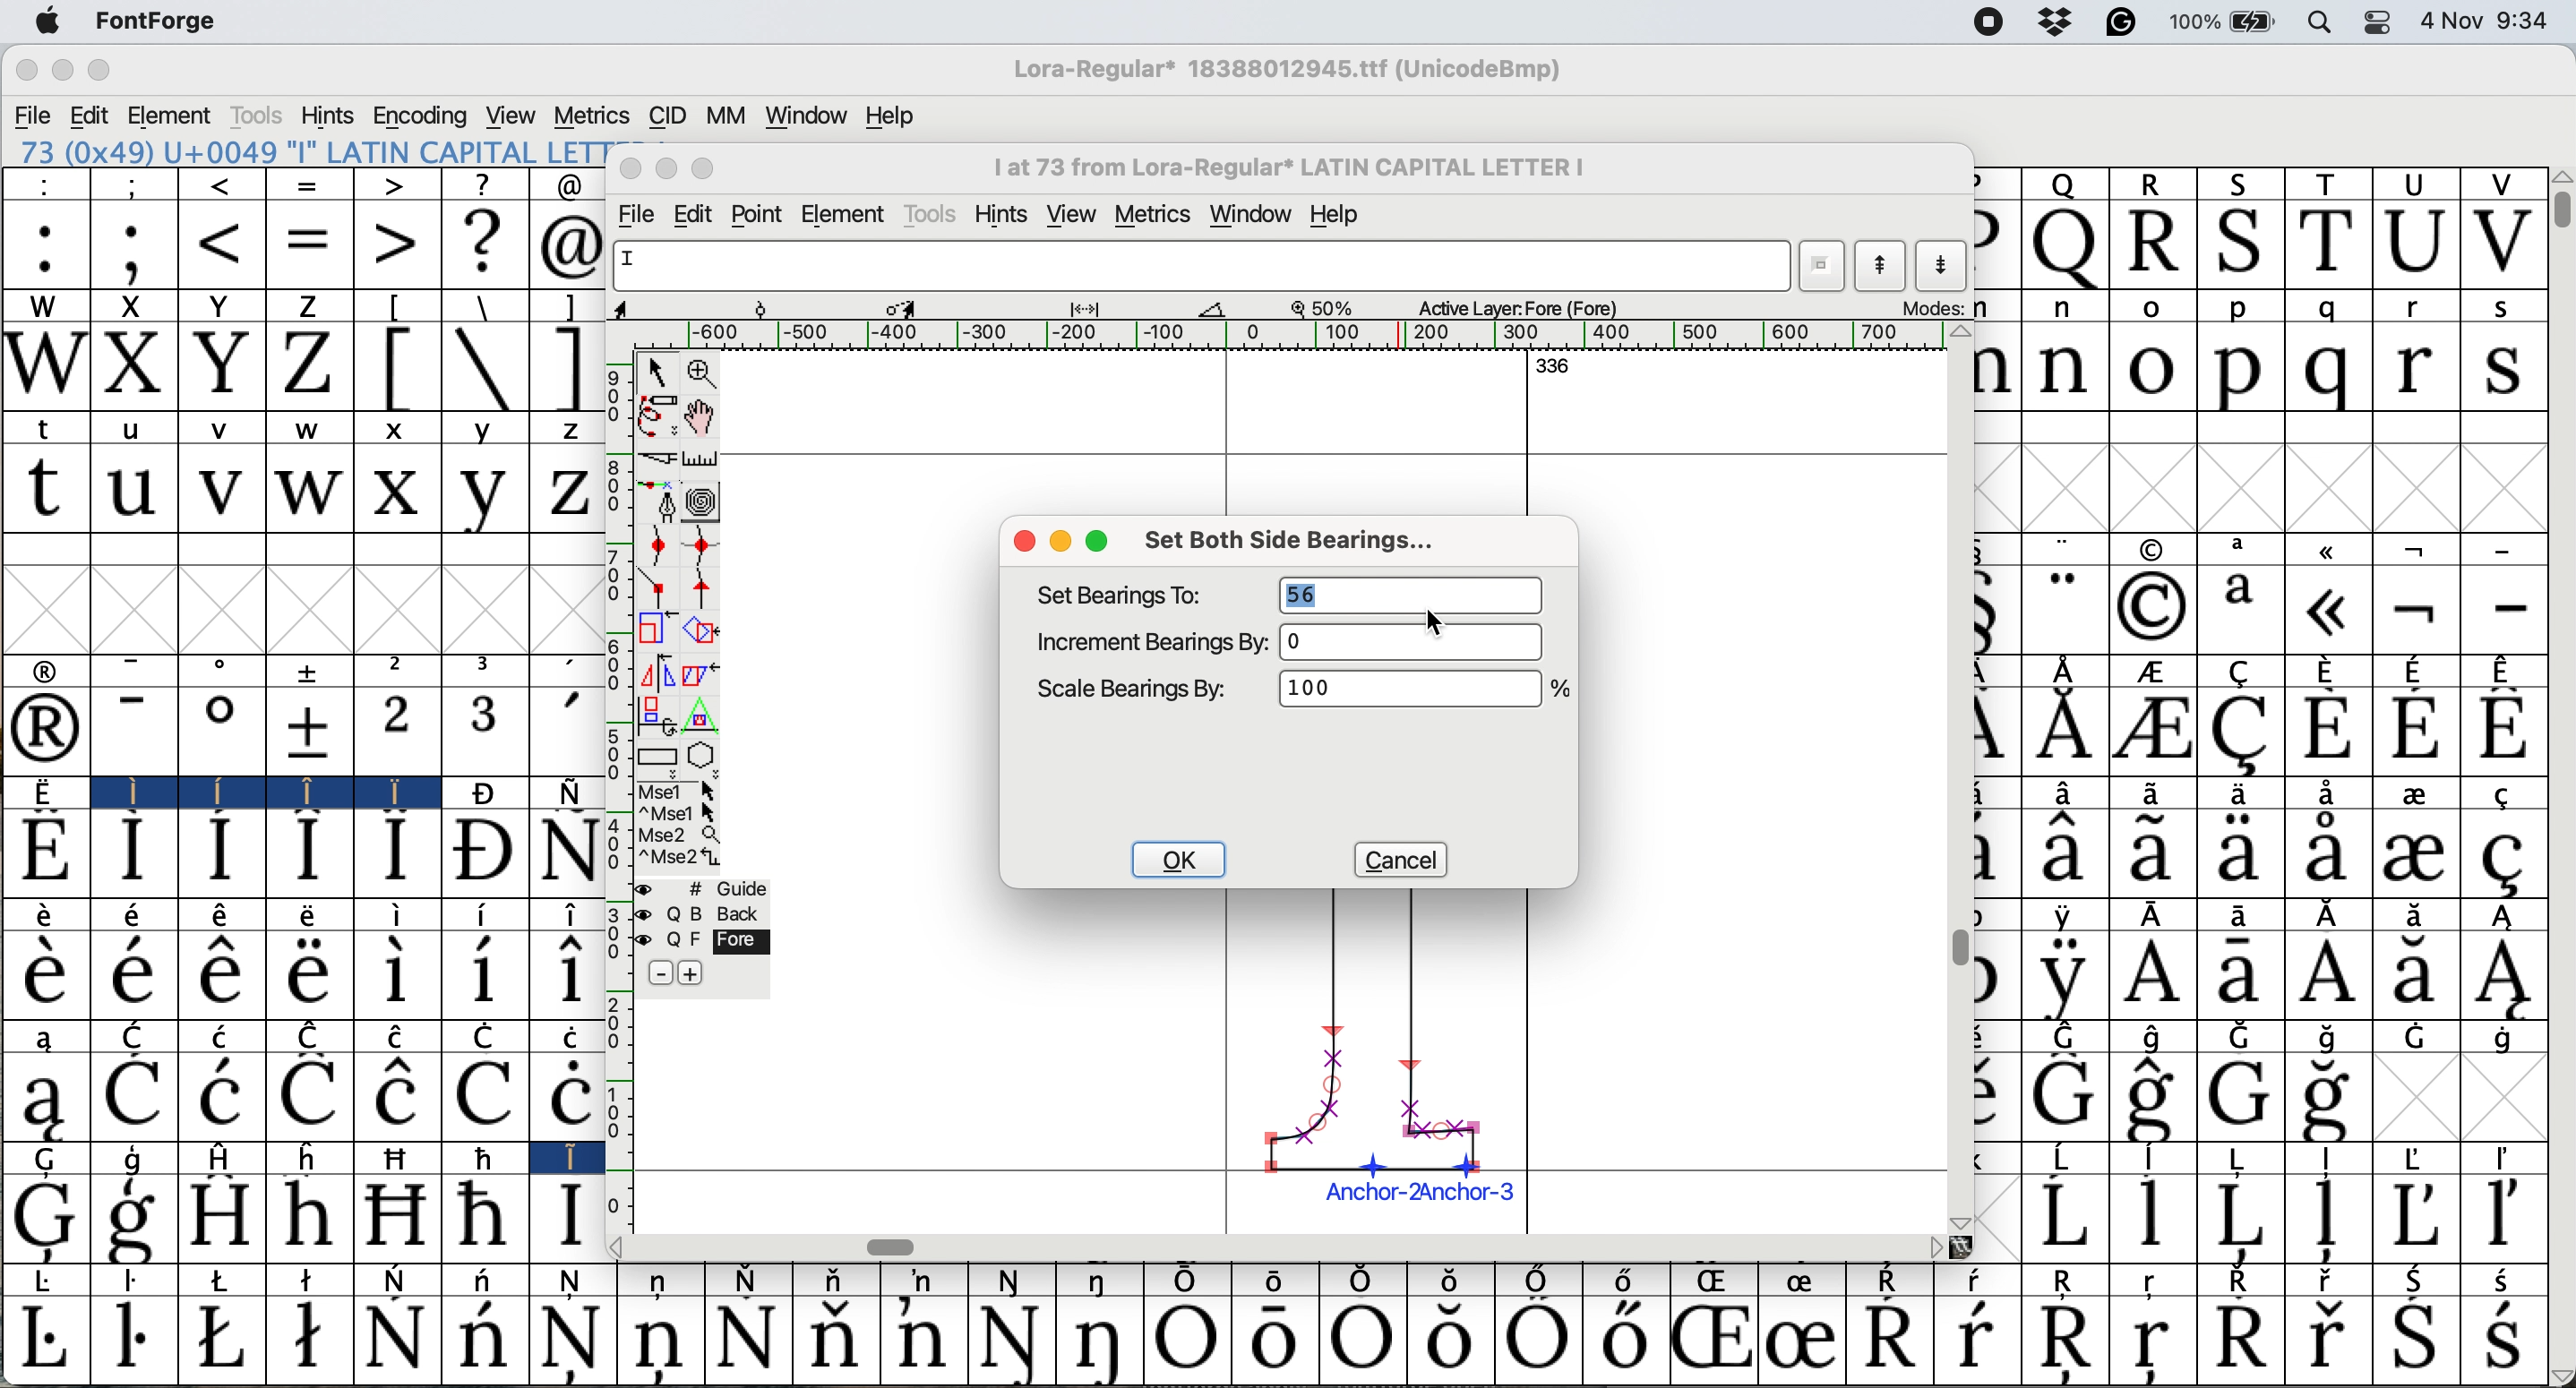 The height and width of the screenshot is (1388, 2576). What do you see at coordinates (1356, 1342) in the screenshot?
I see `Symbol` at bounding box center [1356, 1342].